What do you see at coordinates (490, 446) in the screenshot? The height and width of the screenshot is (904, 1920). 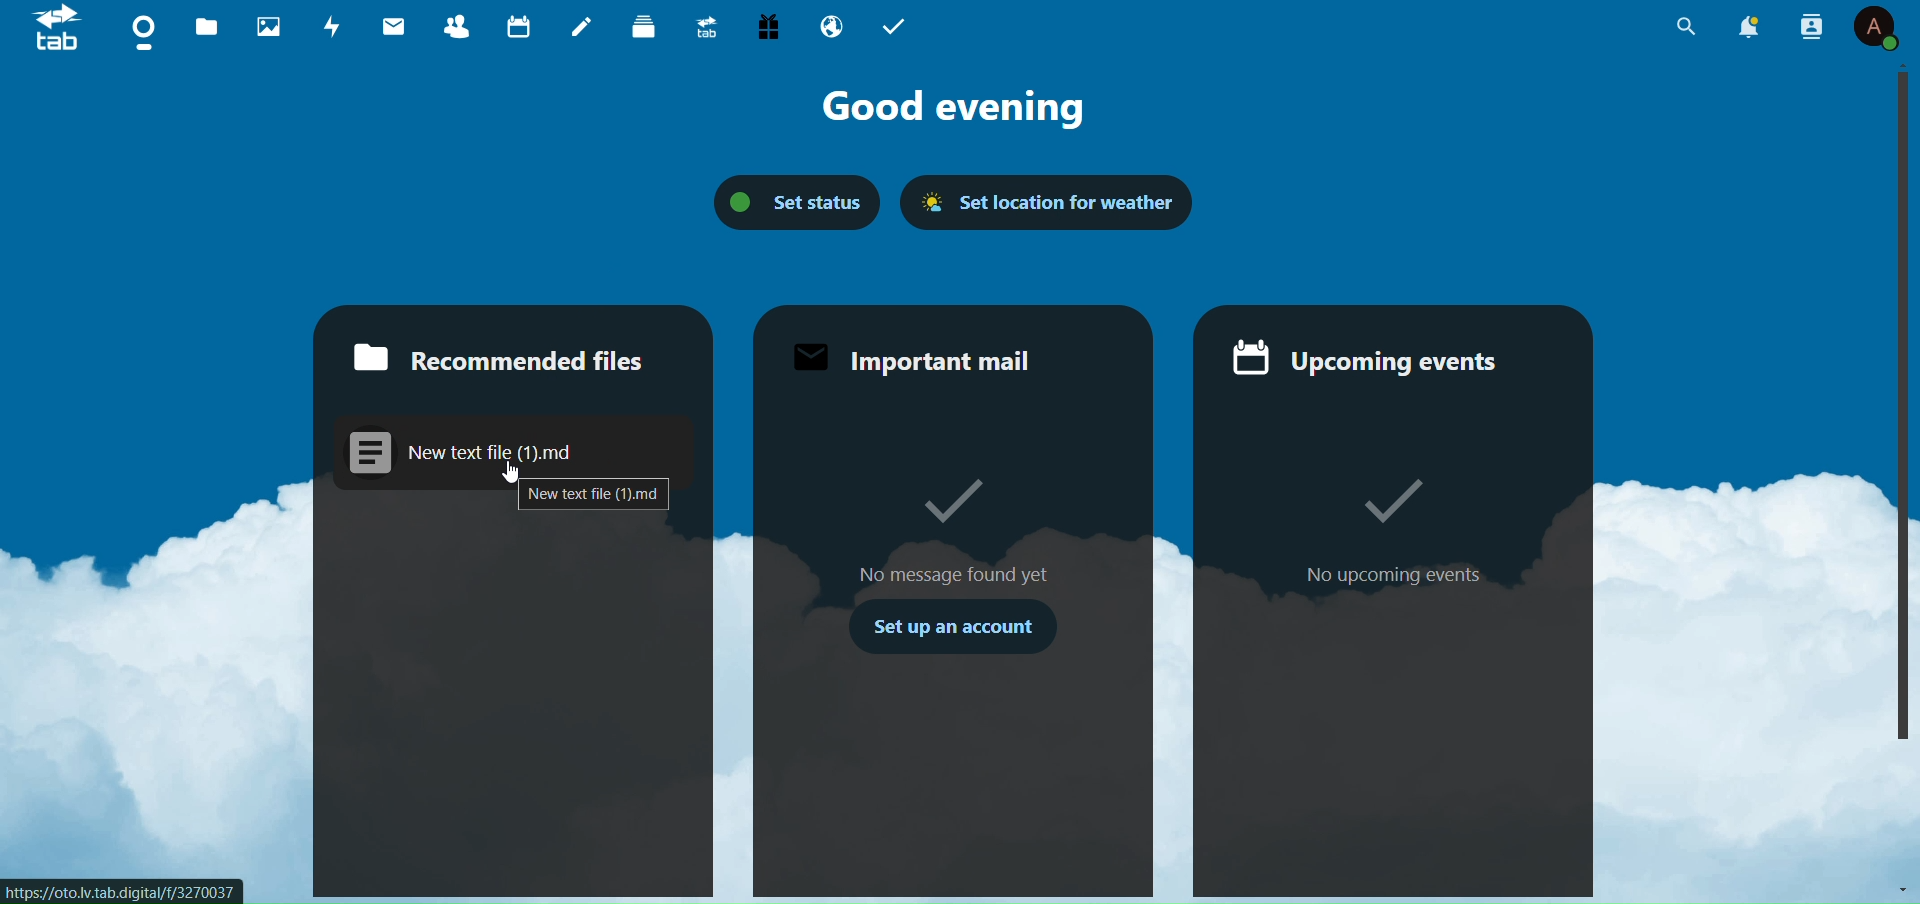 I see `new text file` at bounding box center [490, 446].